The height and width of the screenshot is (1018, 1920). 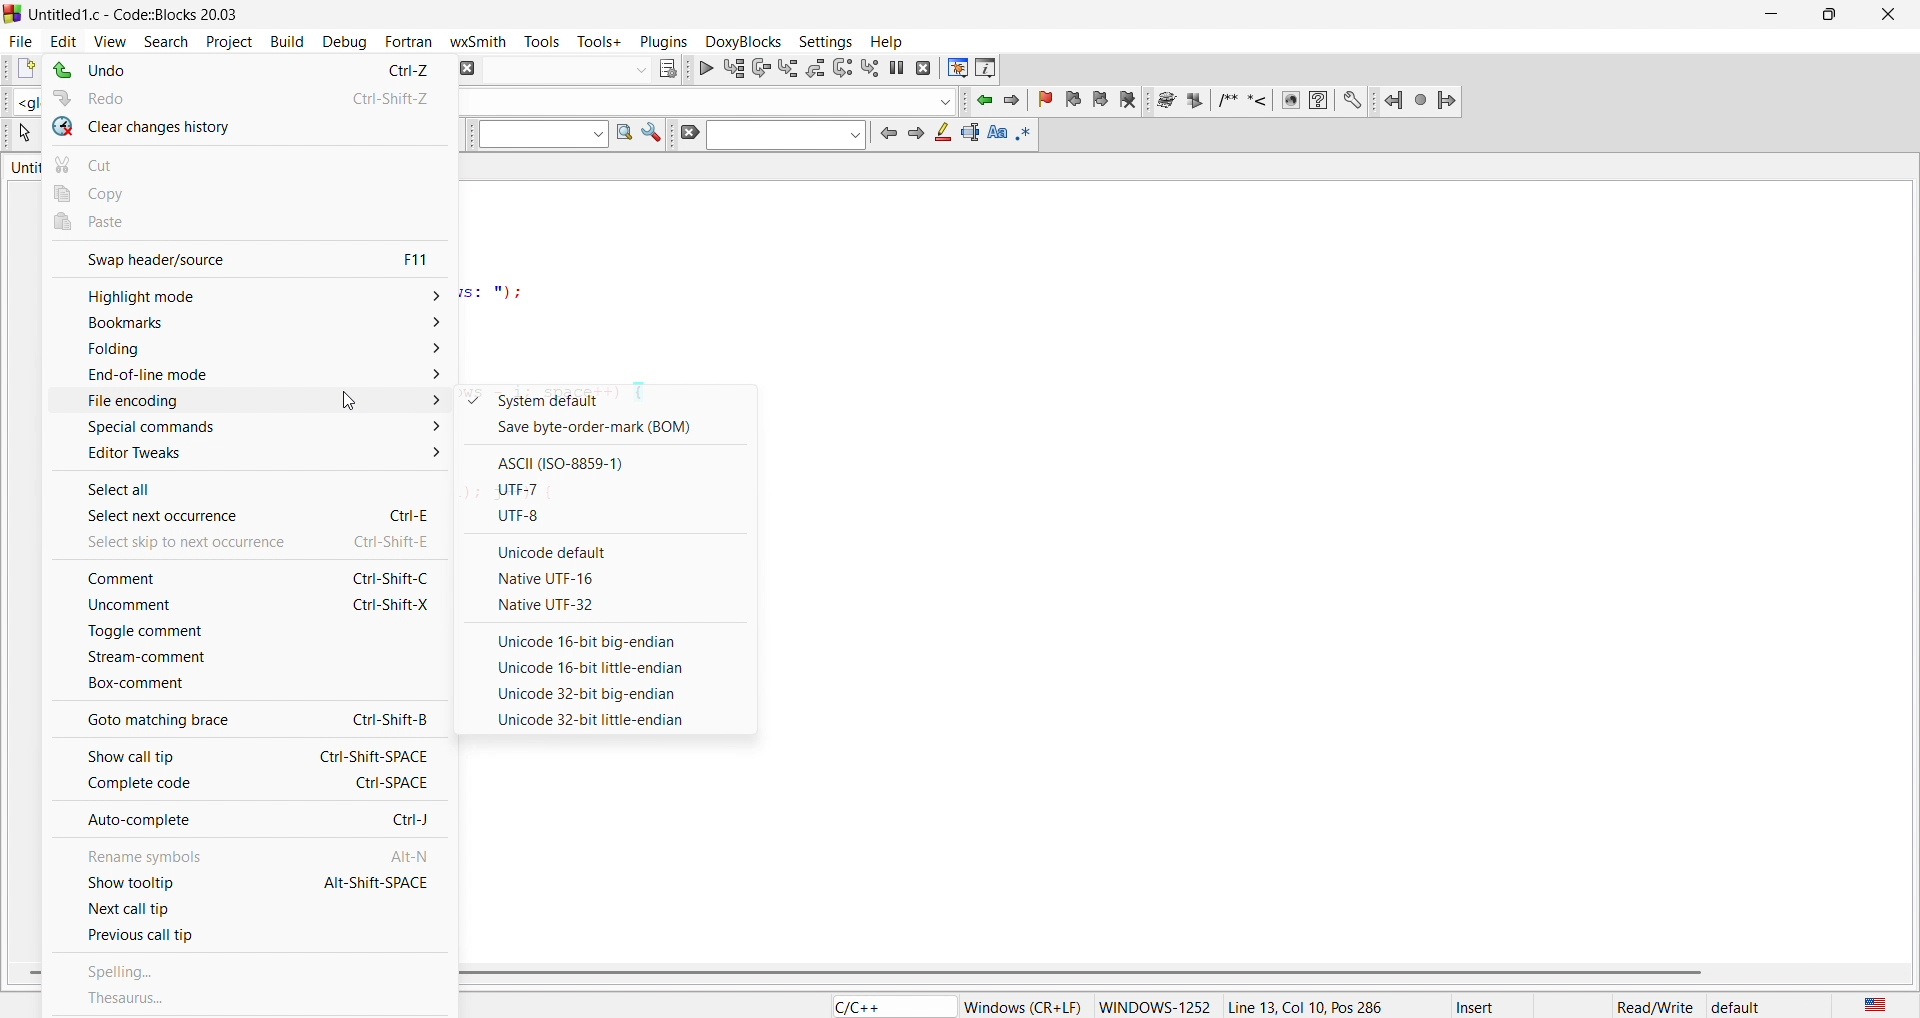 What do you see at coordinates (1478, 1006) in the screenshot?
I see `insert` at bounding box center [1478, 1006].